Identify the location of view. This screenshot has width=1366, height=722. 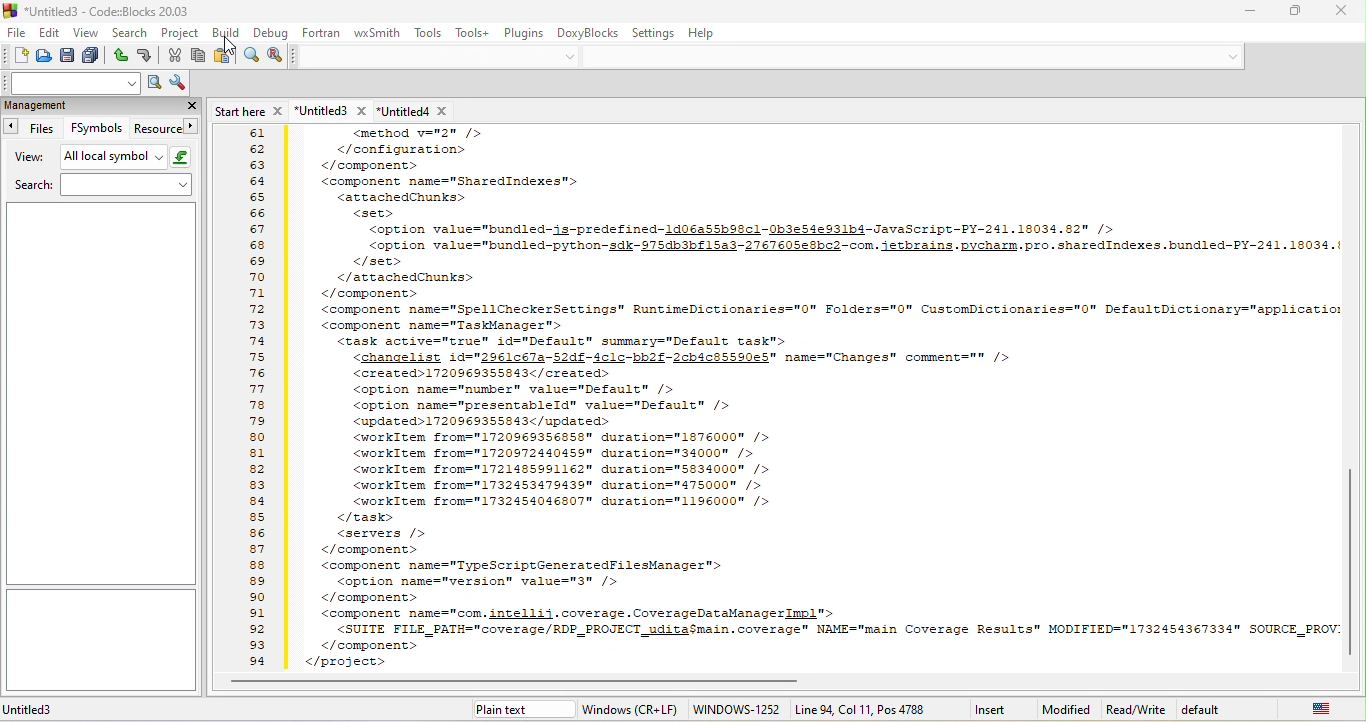
(29, 158).